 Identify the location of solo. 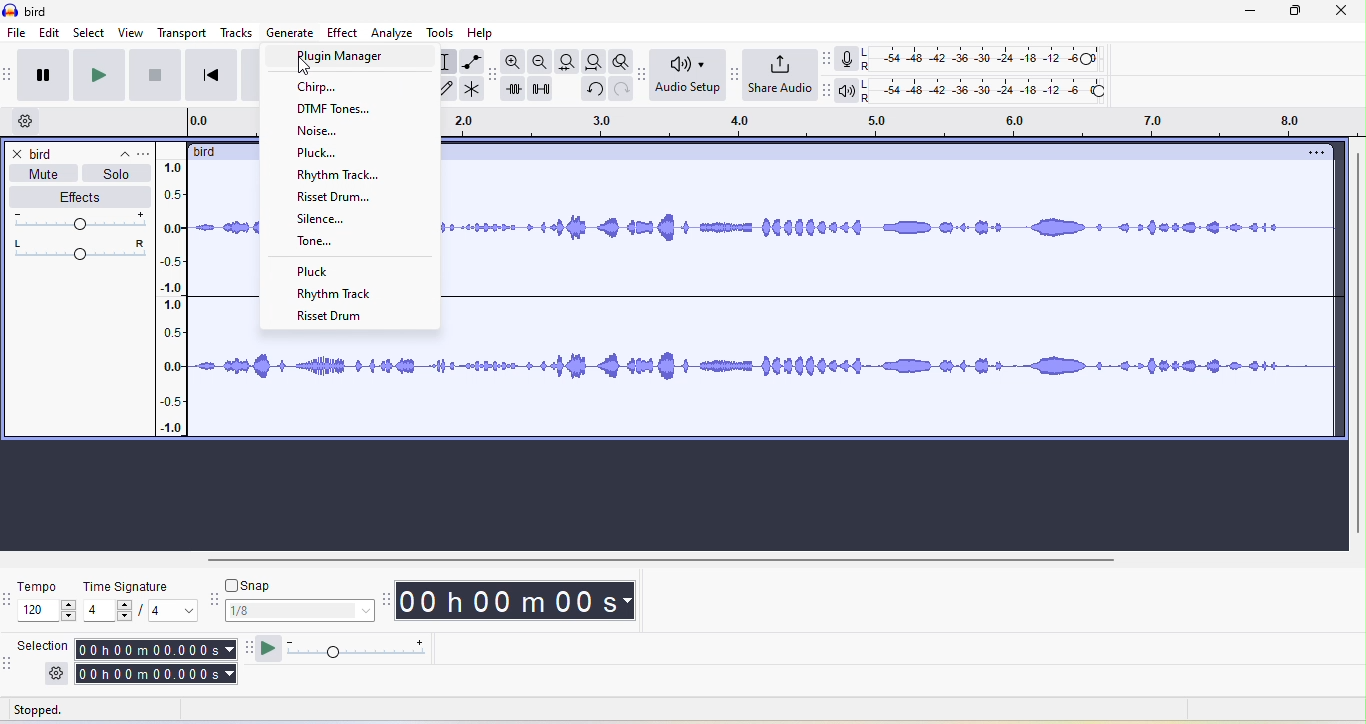
(115, 175).